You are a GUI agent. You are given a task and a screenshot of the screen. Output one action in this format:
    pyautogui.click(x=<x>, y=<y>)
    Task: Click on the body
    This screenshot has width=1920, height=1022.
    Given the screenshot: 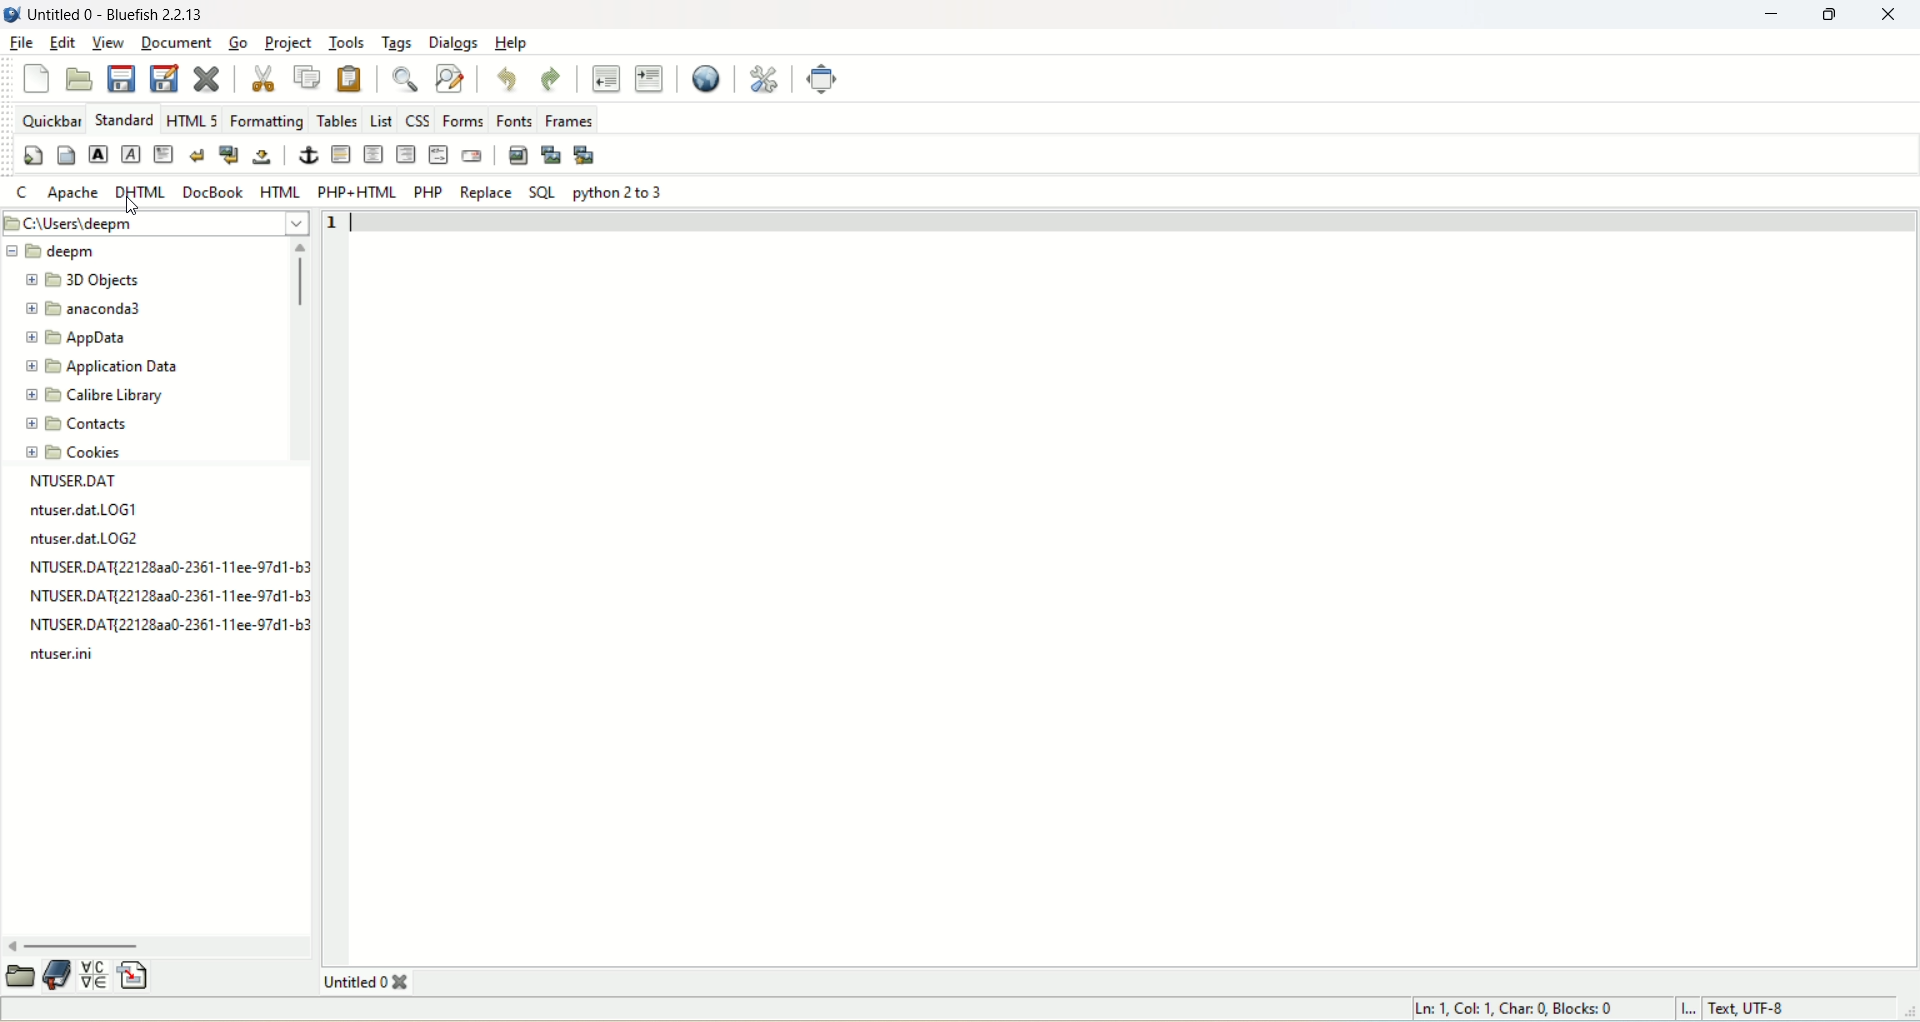 What is the action you would take?
    pyautogui.click(x=66, y=155)
    